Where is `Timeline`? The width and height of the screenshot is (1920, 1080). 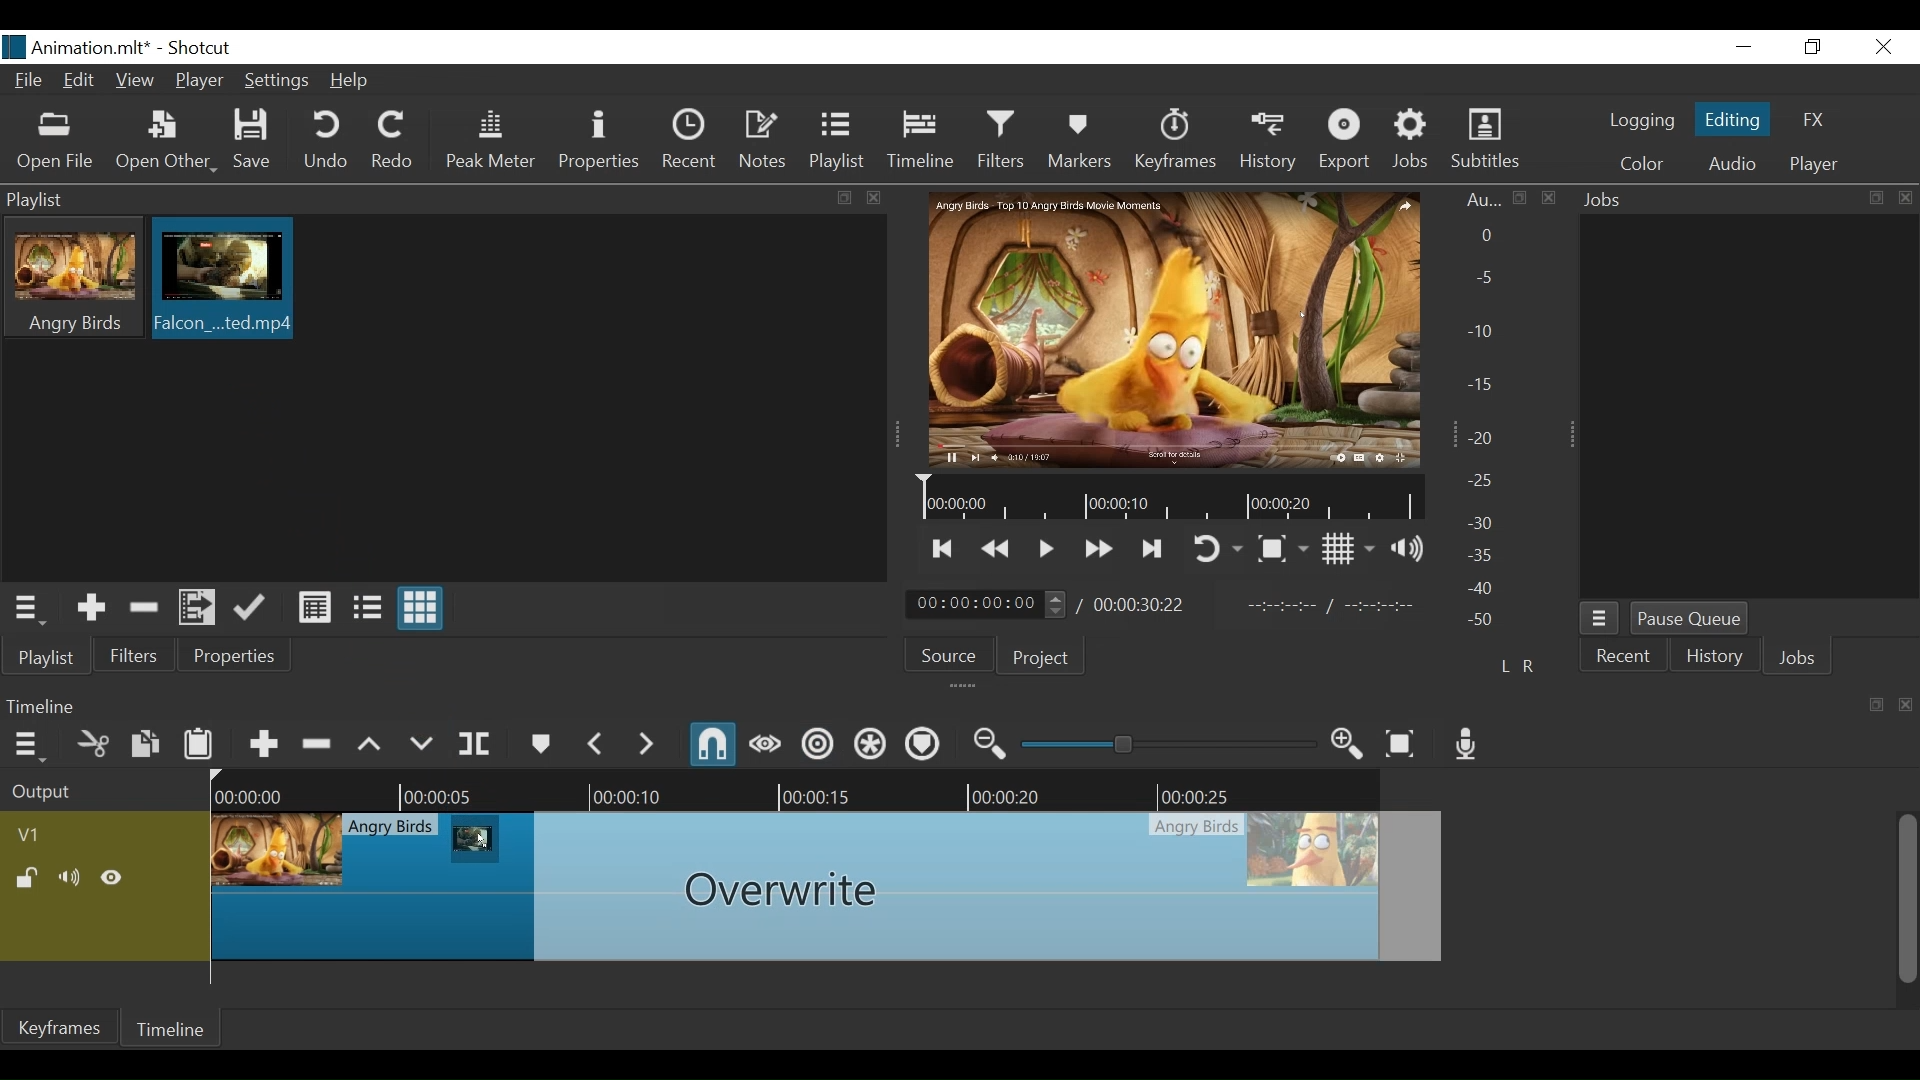 Timeline is located at coordinates (1167, 498).